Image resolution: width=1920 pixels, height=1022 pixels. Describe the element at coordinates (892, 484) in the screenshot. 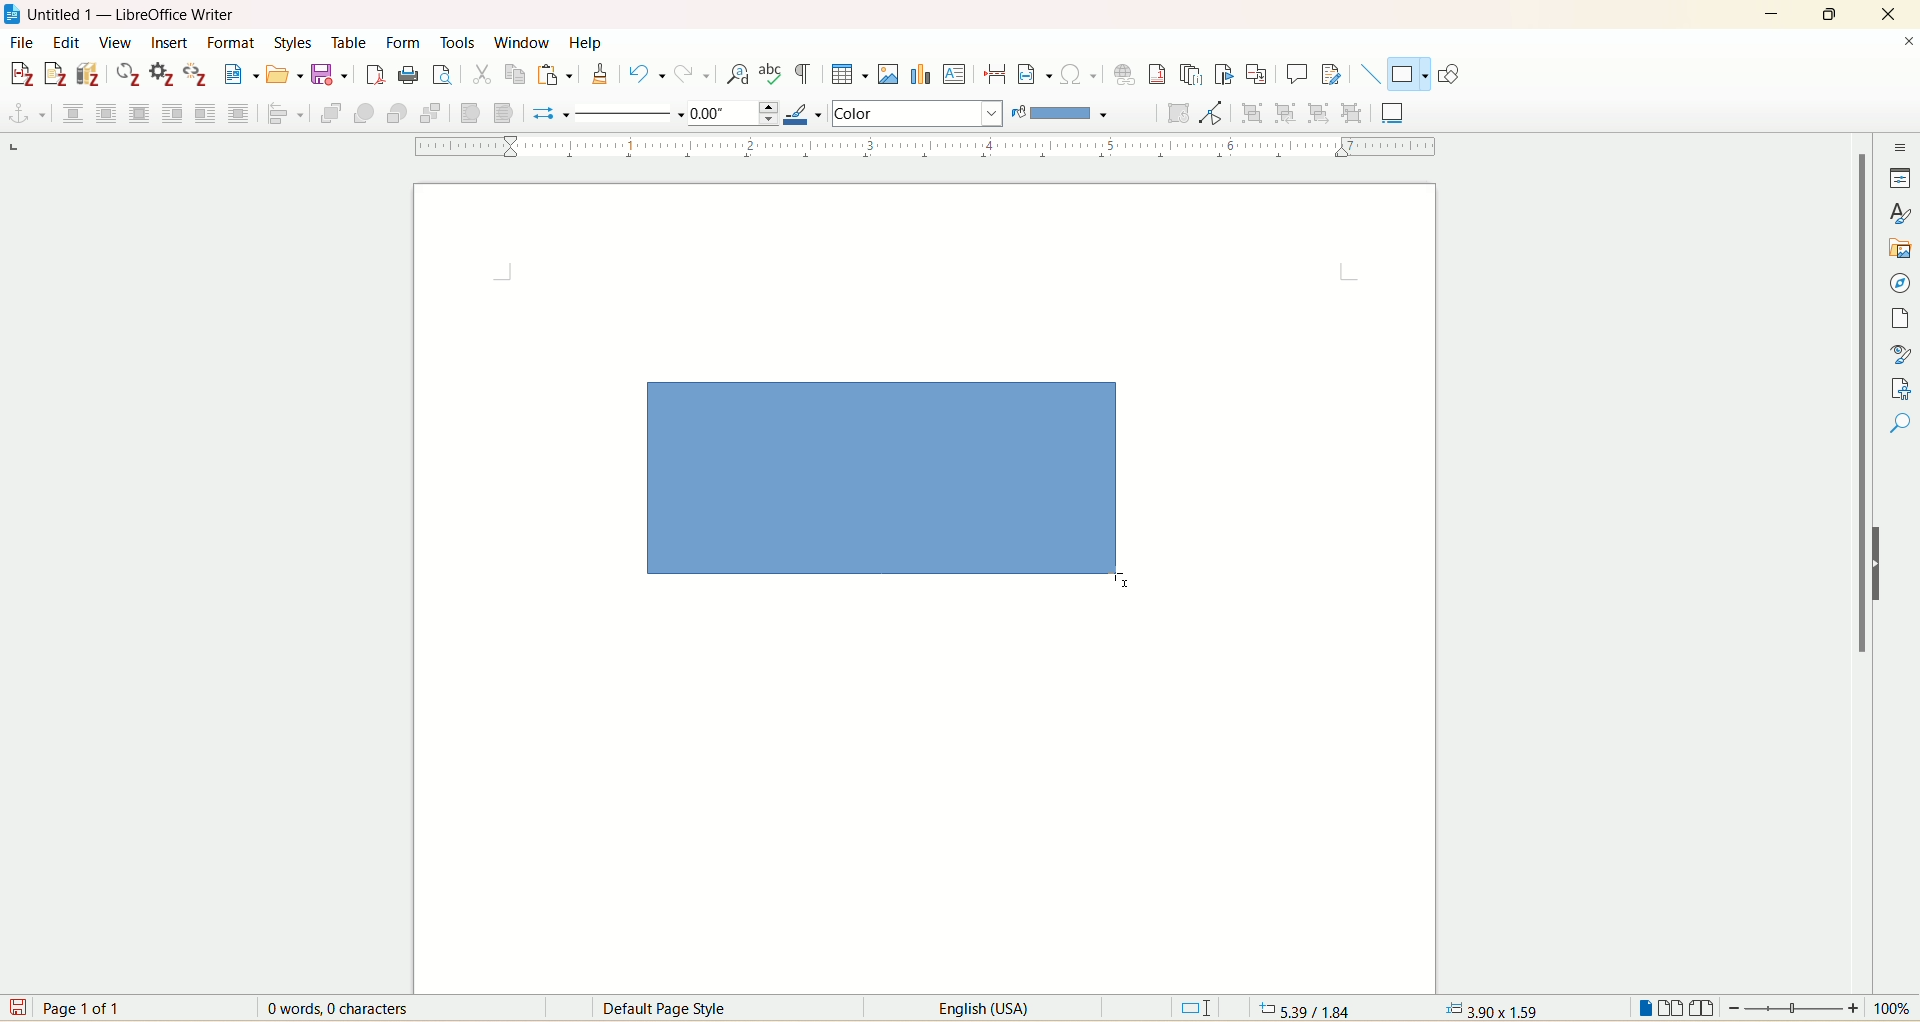

I see `rectangle` at that location.